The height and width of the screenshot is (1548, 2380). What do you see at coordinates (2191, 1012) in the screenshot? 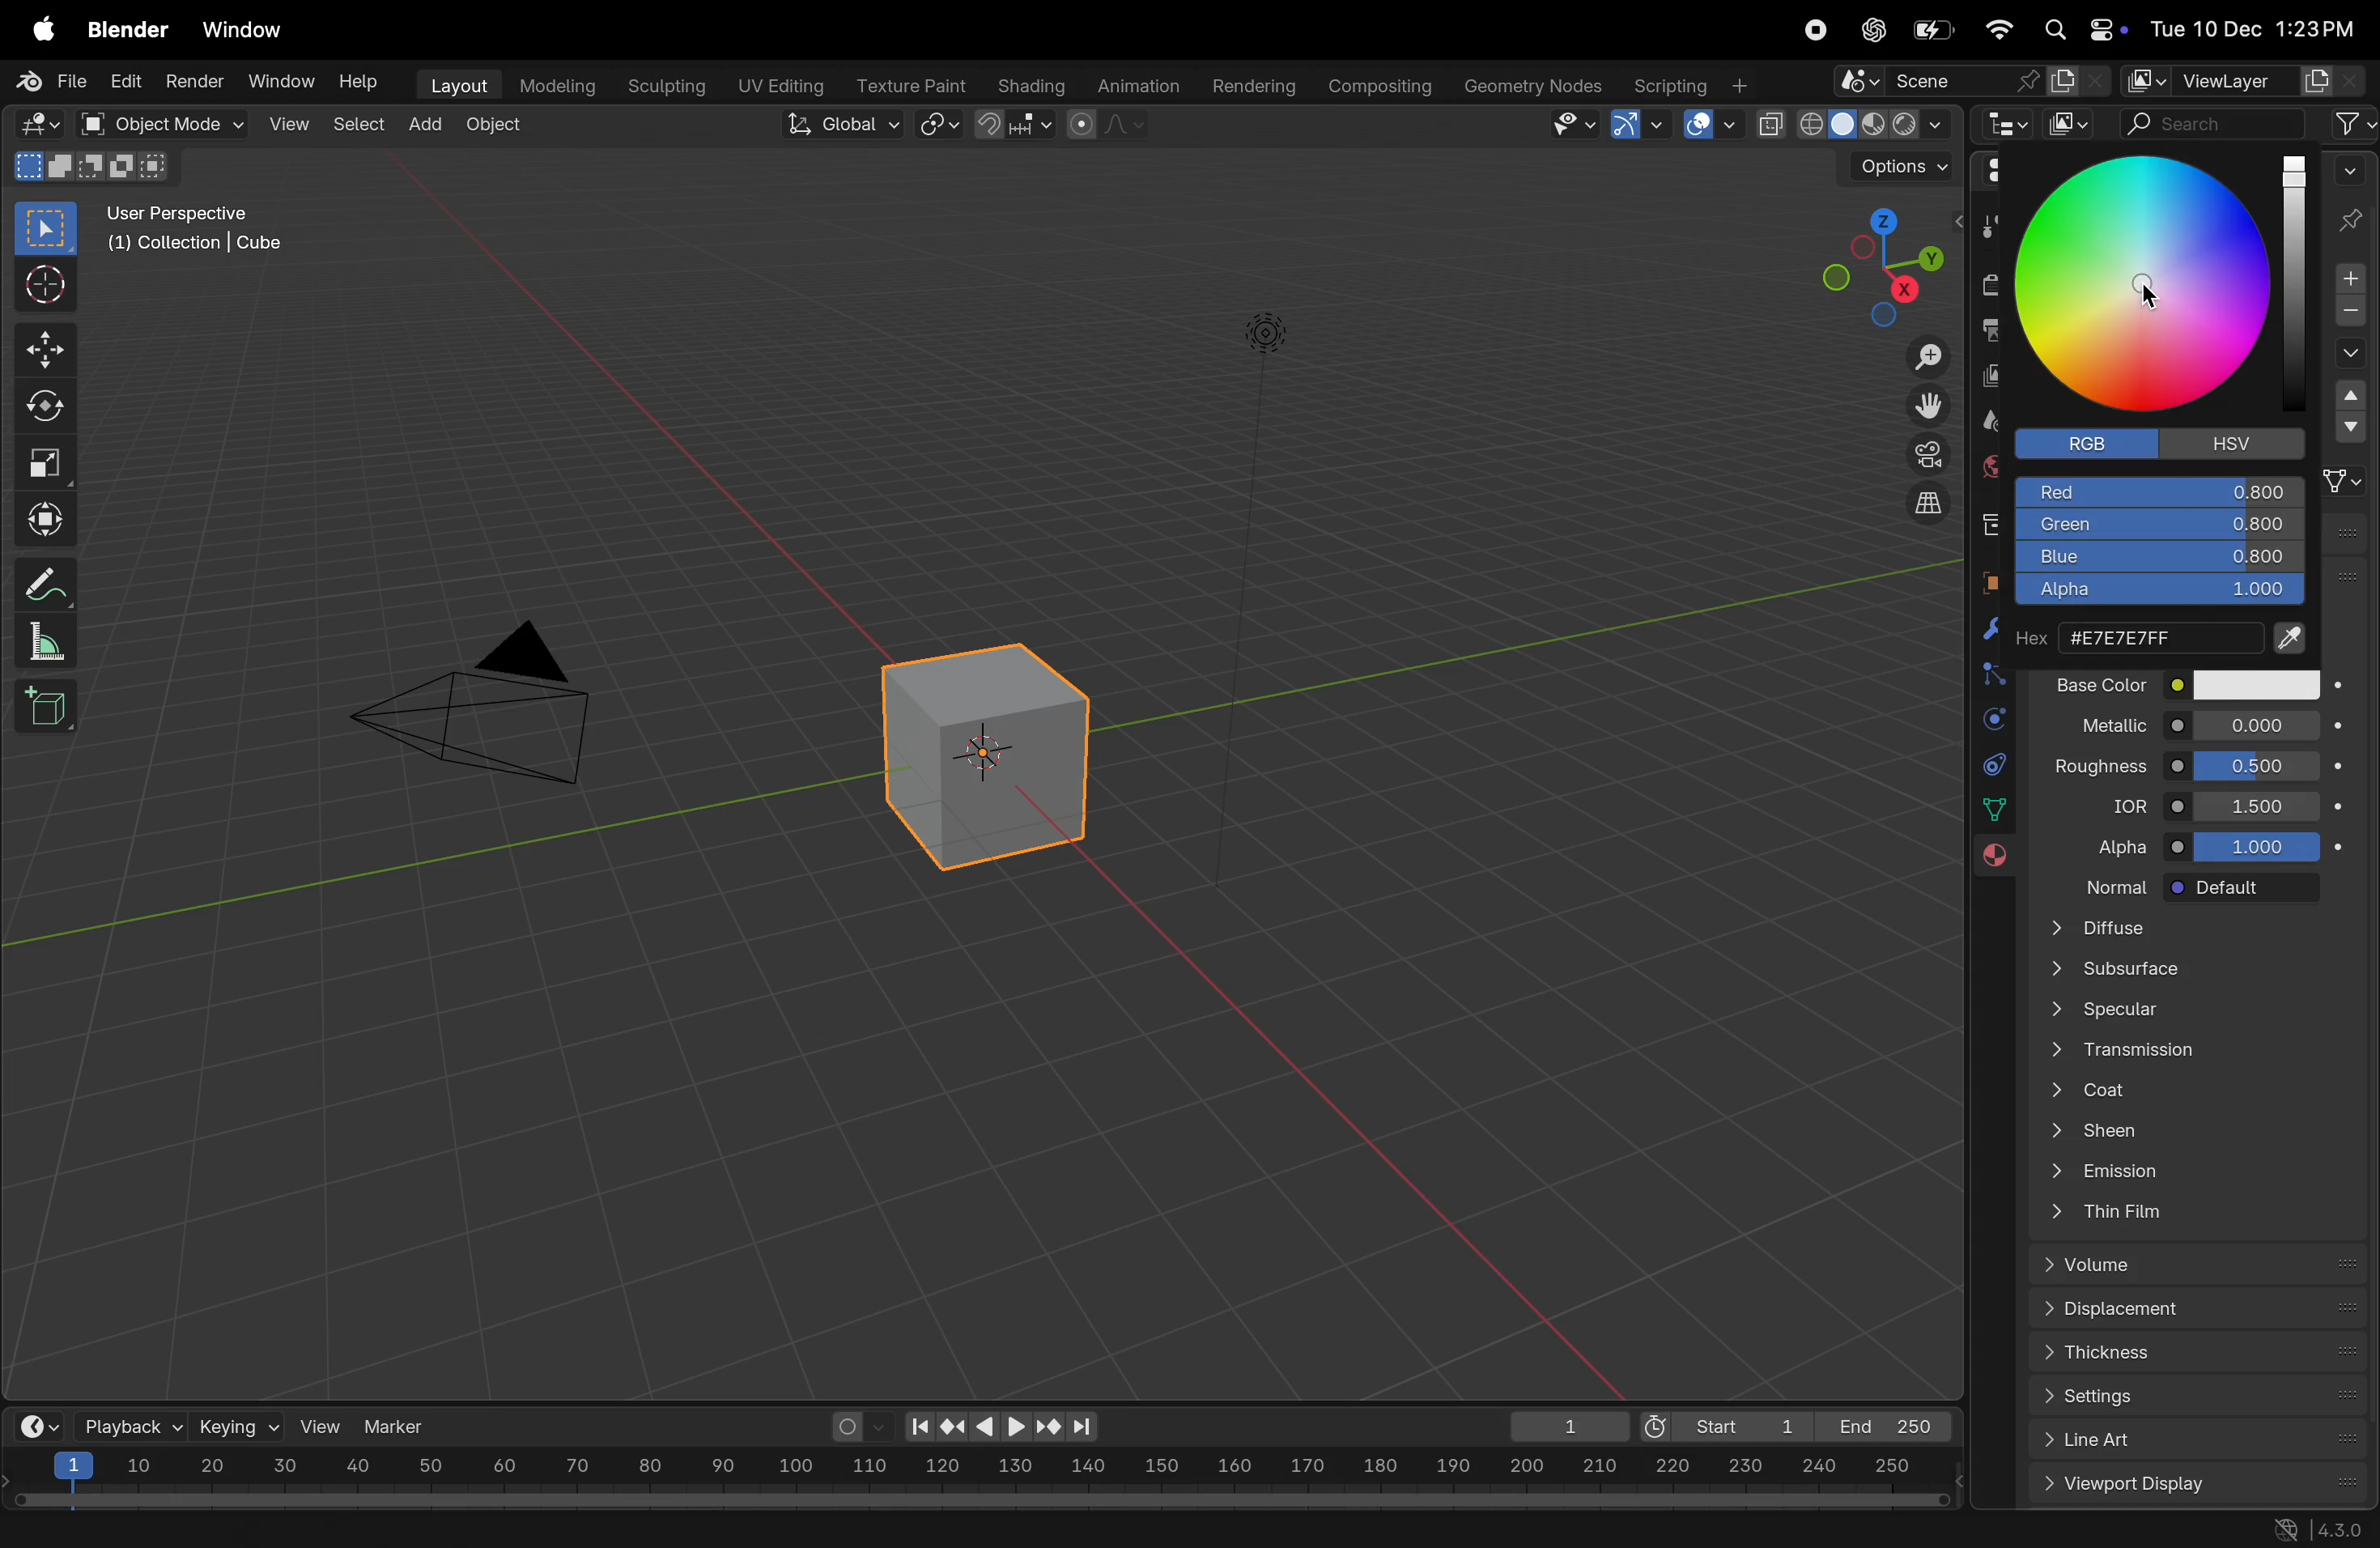
I see `specular` at bounding box center [2191, 1012].